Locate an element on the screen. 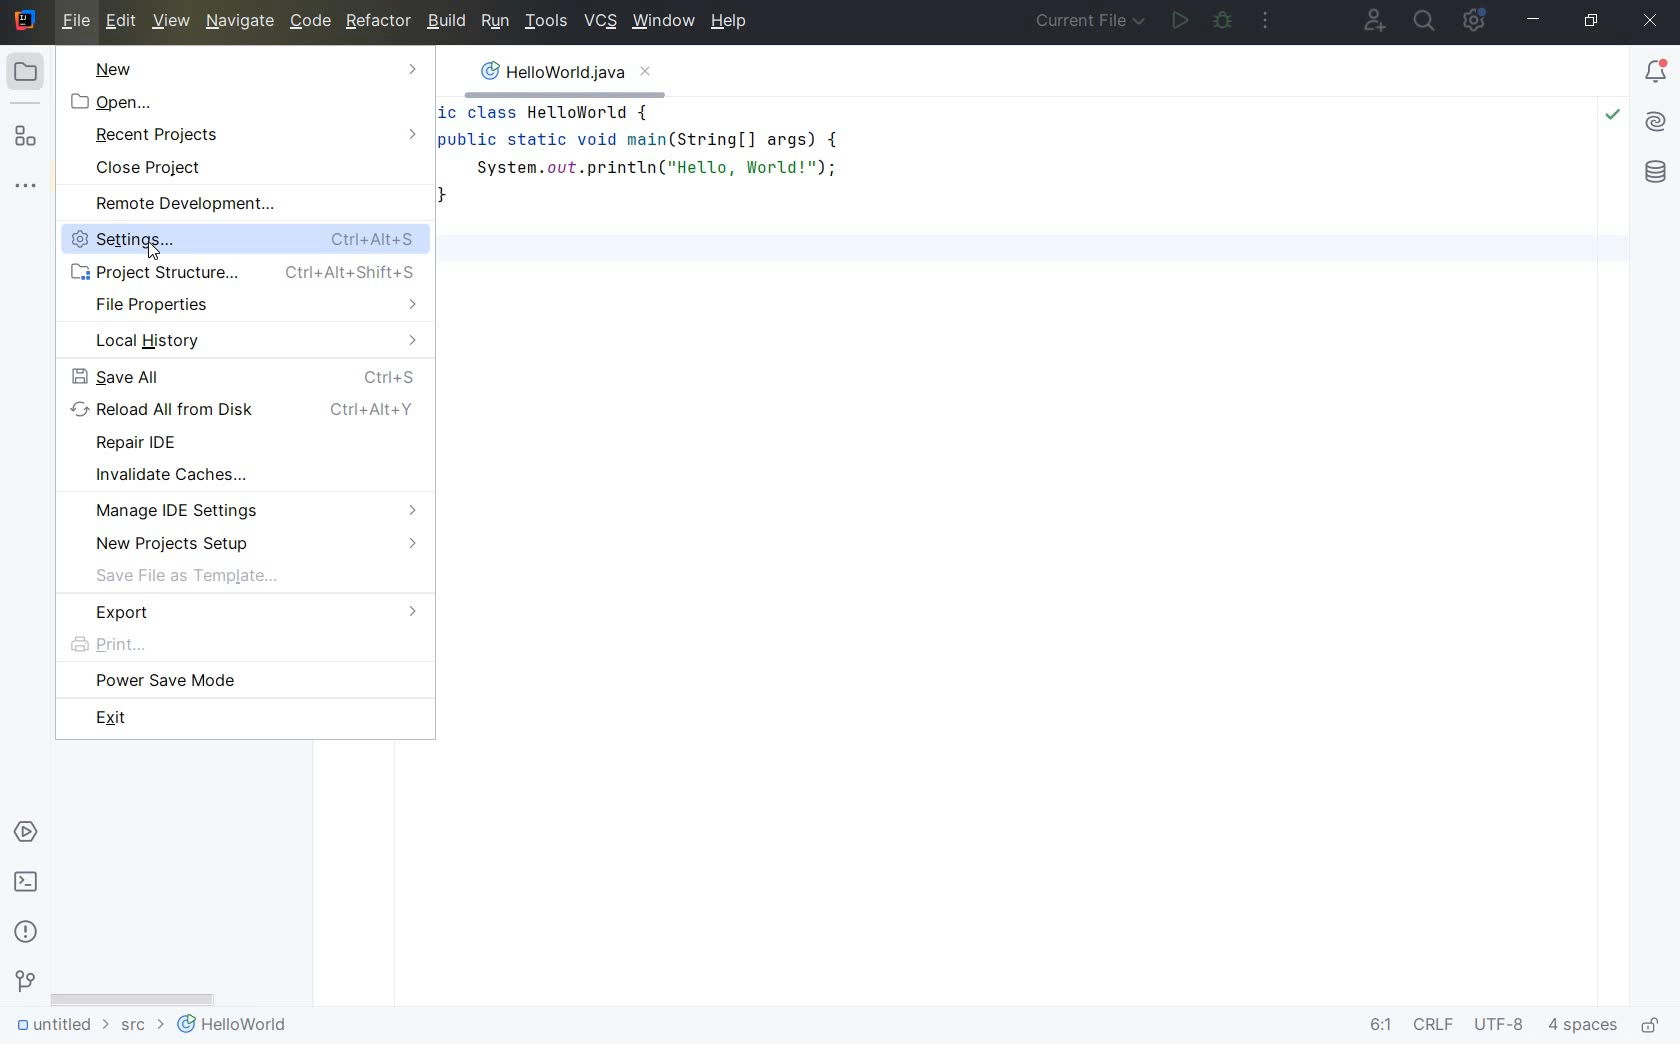  POWER SAVE MODE is located at coordinates (243, 682).